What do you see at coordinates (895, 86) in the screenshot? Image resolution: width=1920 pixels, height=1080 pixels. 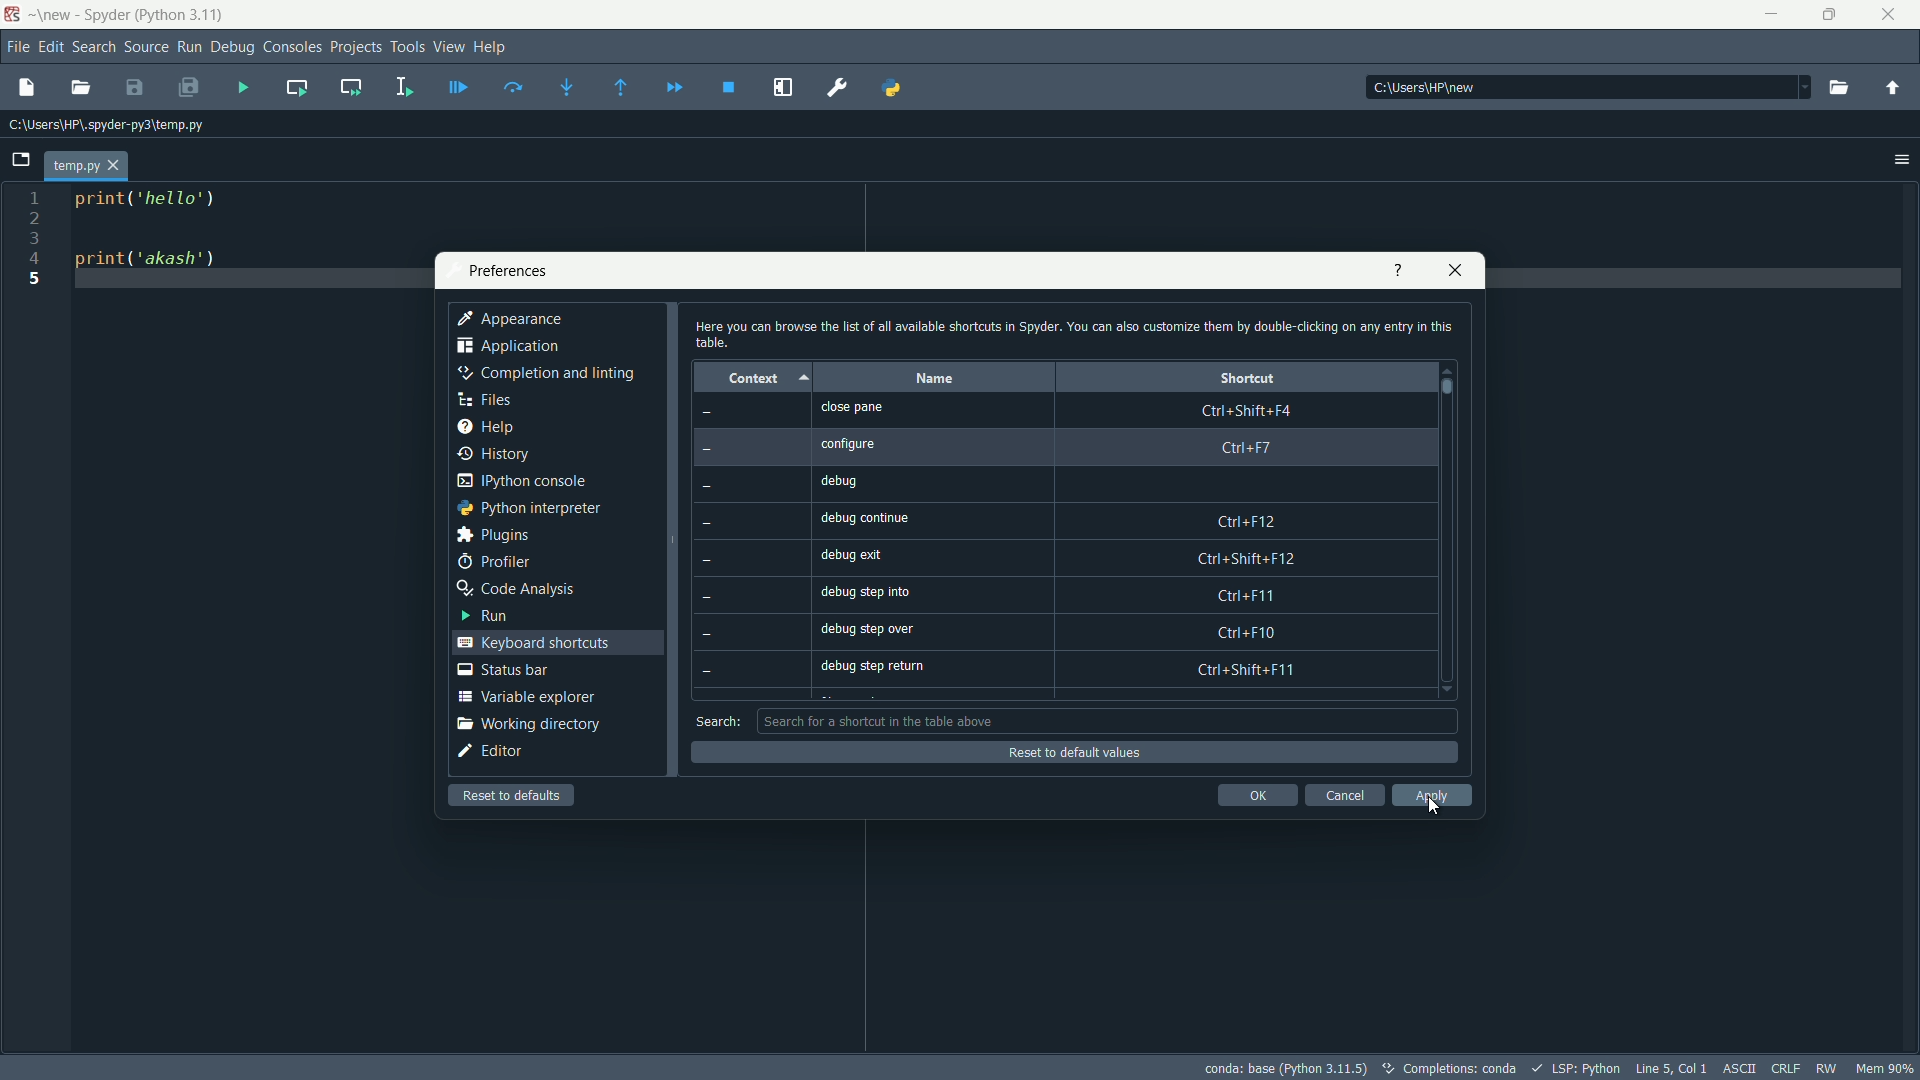 I see `python path manager` at bounding box center [895, 86].